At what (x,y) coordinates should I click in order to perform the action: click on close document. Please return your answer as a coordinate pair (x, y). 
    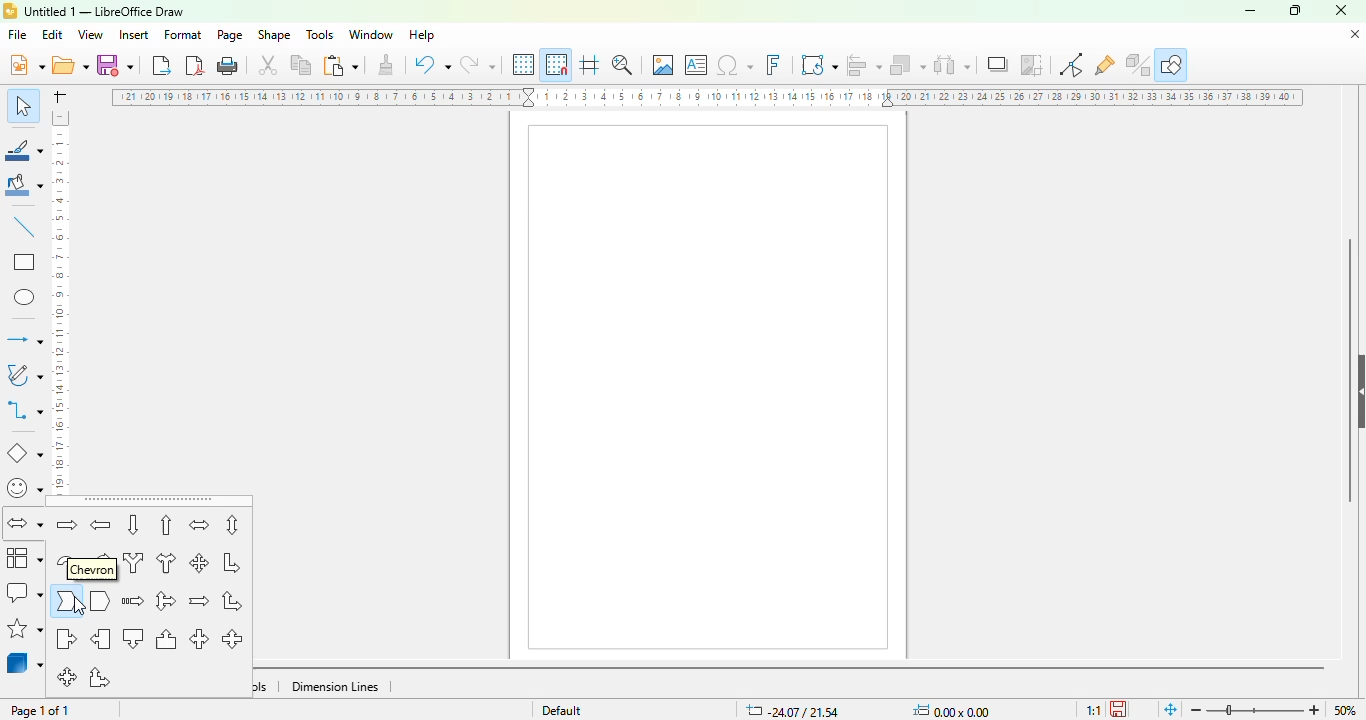
    Looking at the image, I should click on (1355, 35).